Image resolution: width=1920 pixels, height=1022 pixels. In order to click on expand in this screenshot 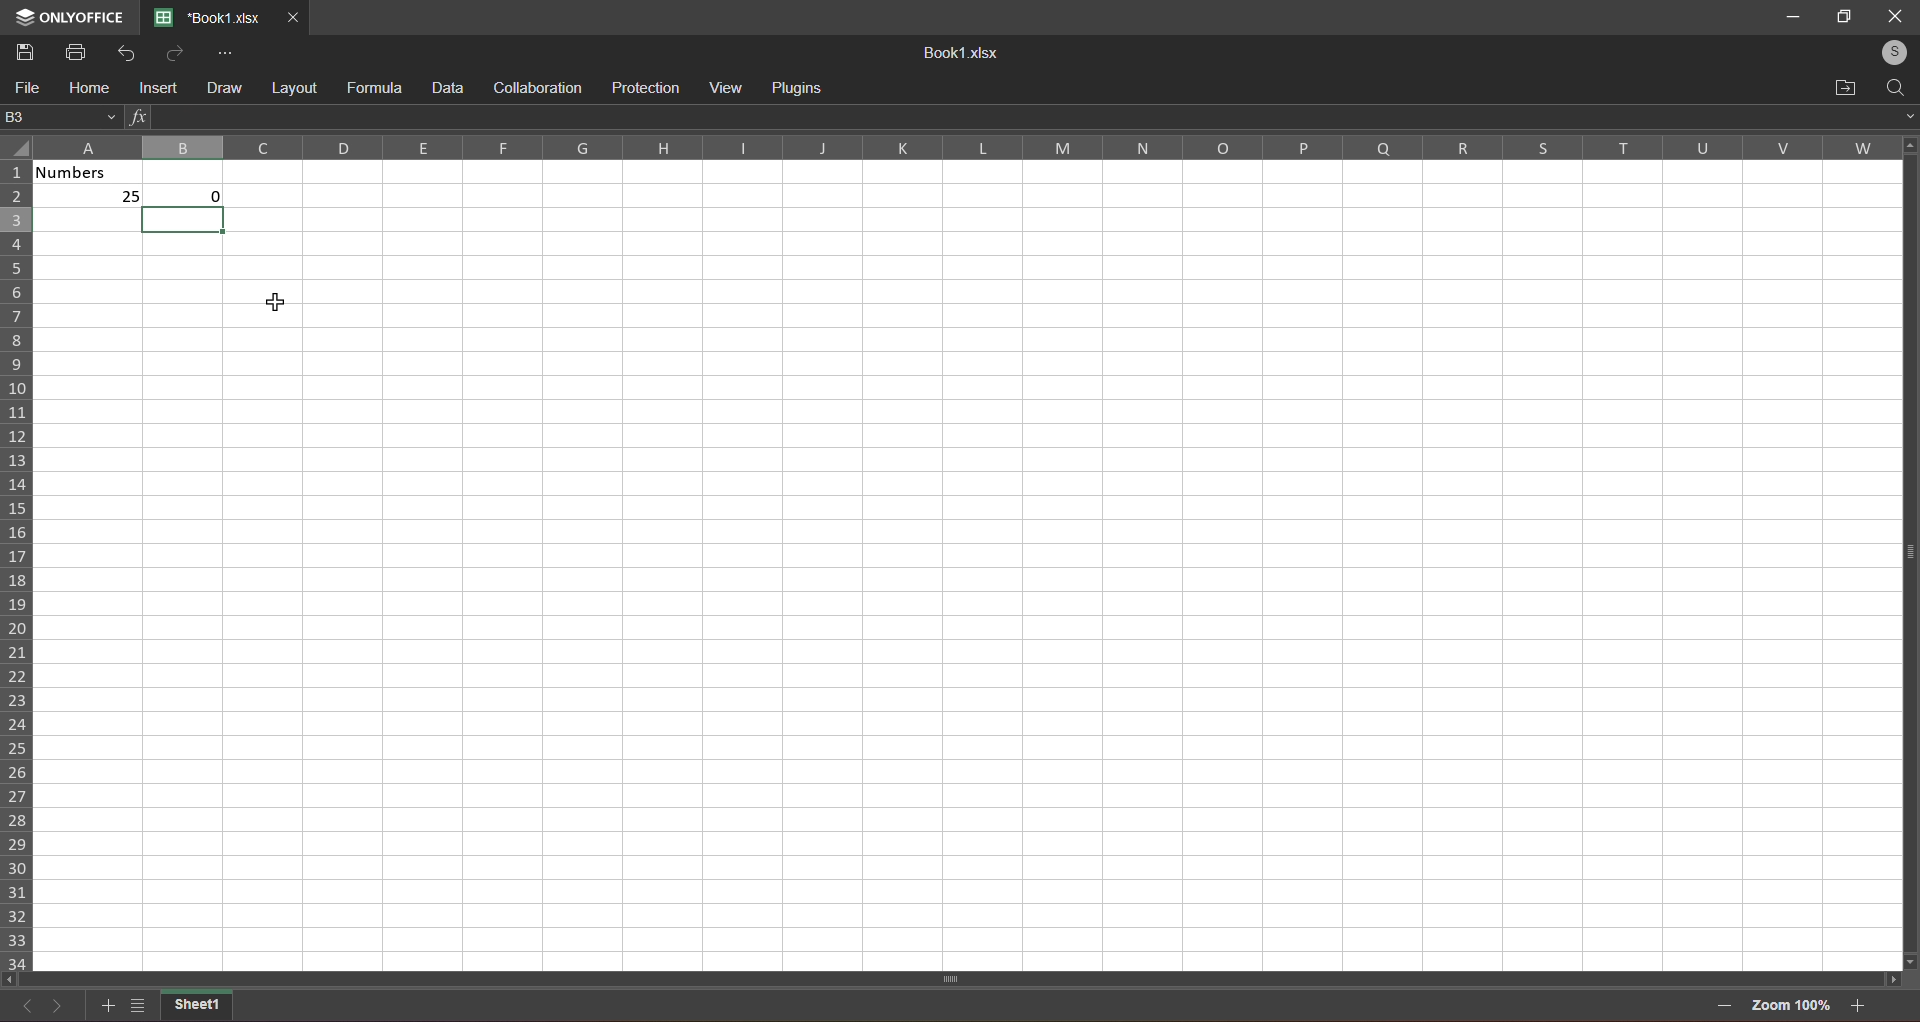, I will do `click(1903, 115)`.